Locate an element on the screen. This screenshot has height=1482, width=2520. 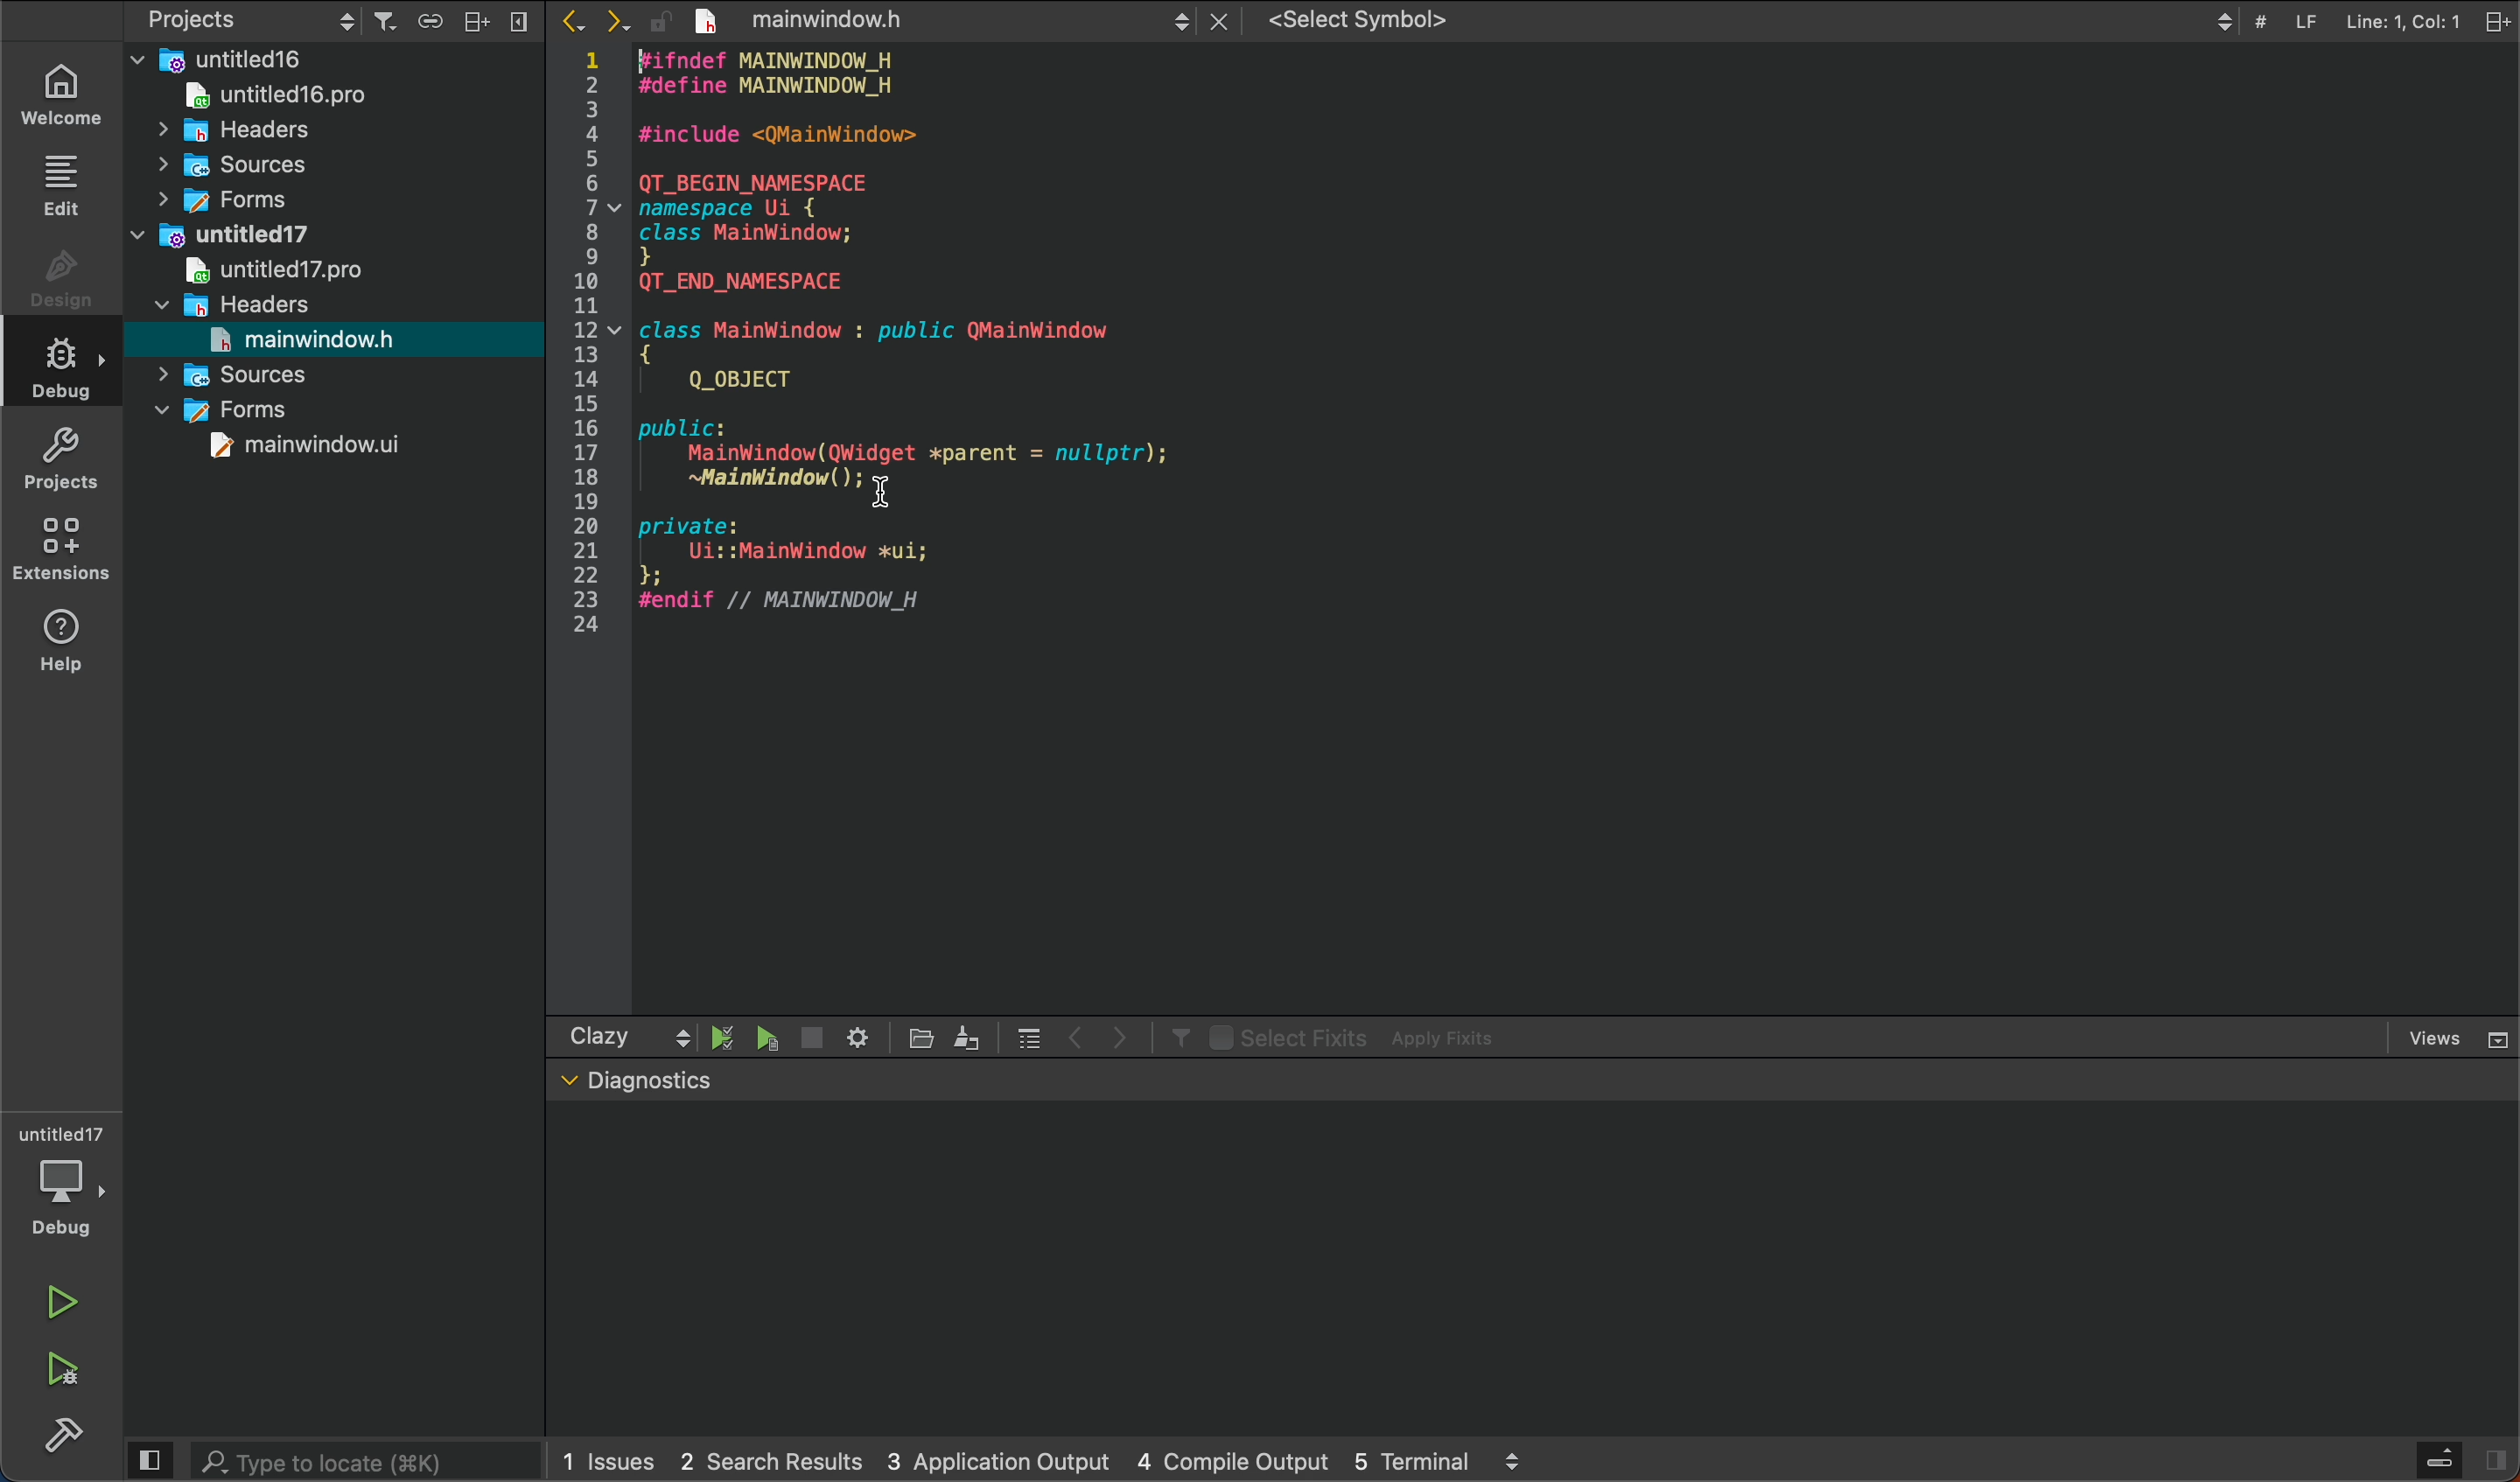
project settings is located at coordinates (253, 19).